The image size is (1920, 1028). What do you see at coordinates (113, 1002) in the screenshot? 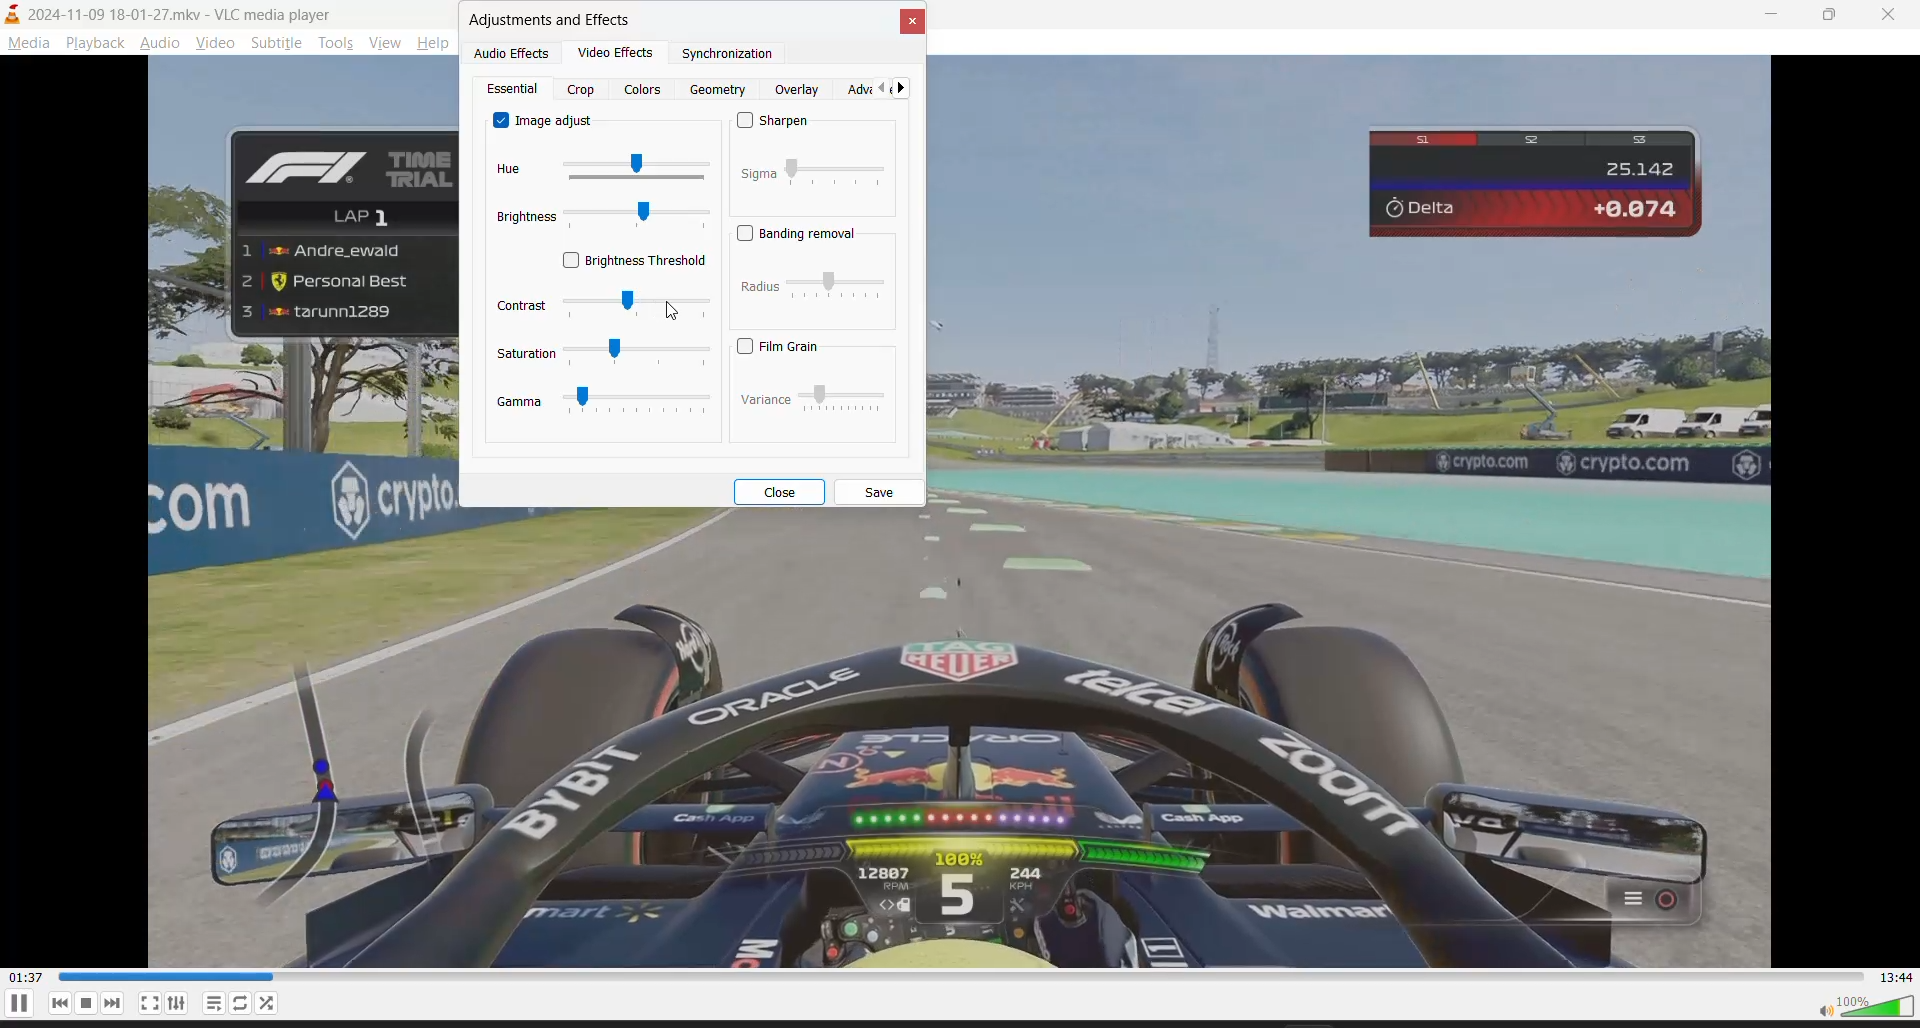
I see `next` at bounding box center [113, 1002].